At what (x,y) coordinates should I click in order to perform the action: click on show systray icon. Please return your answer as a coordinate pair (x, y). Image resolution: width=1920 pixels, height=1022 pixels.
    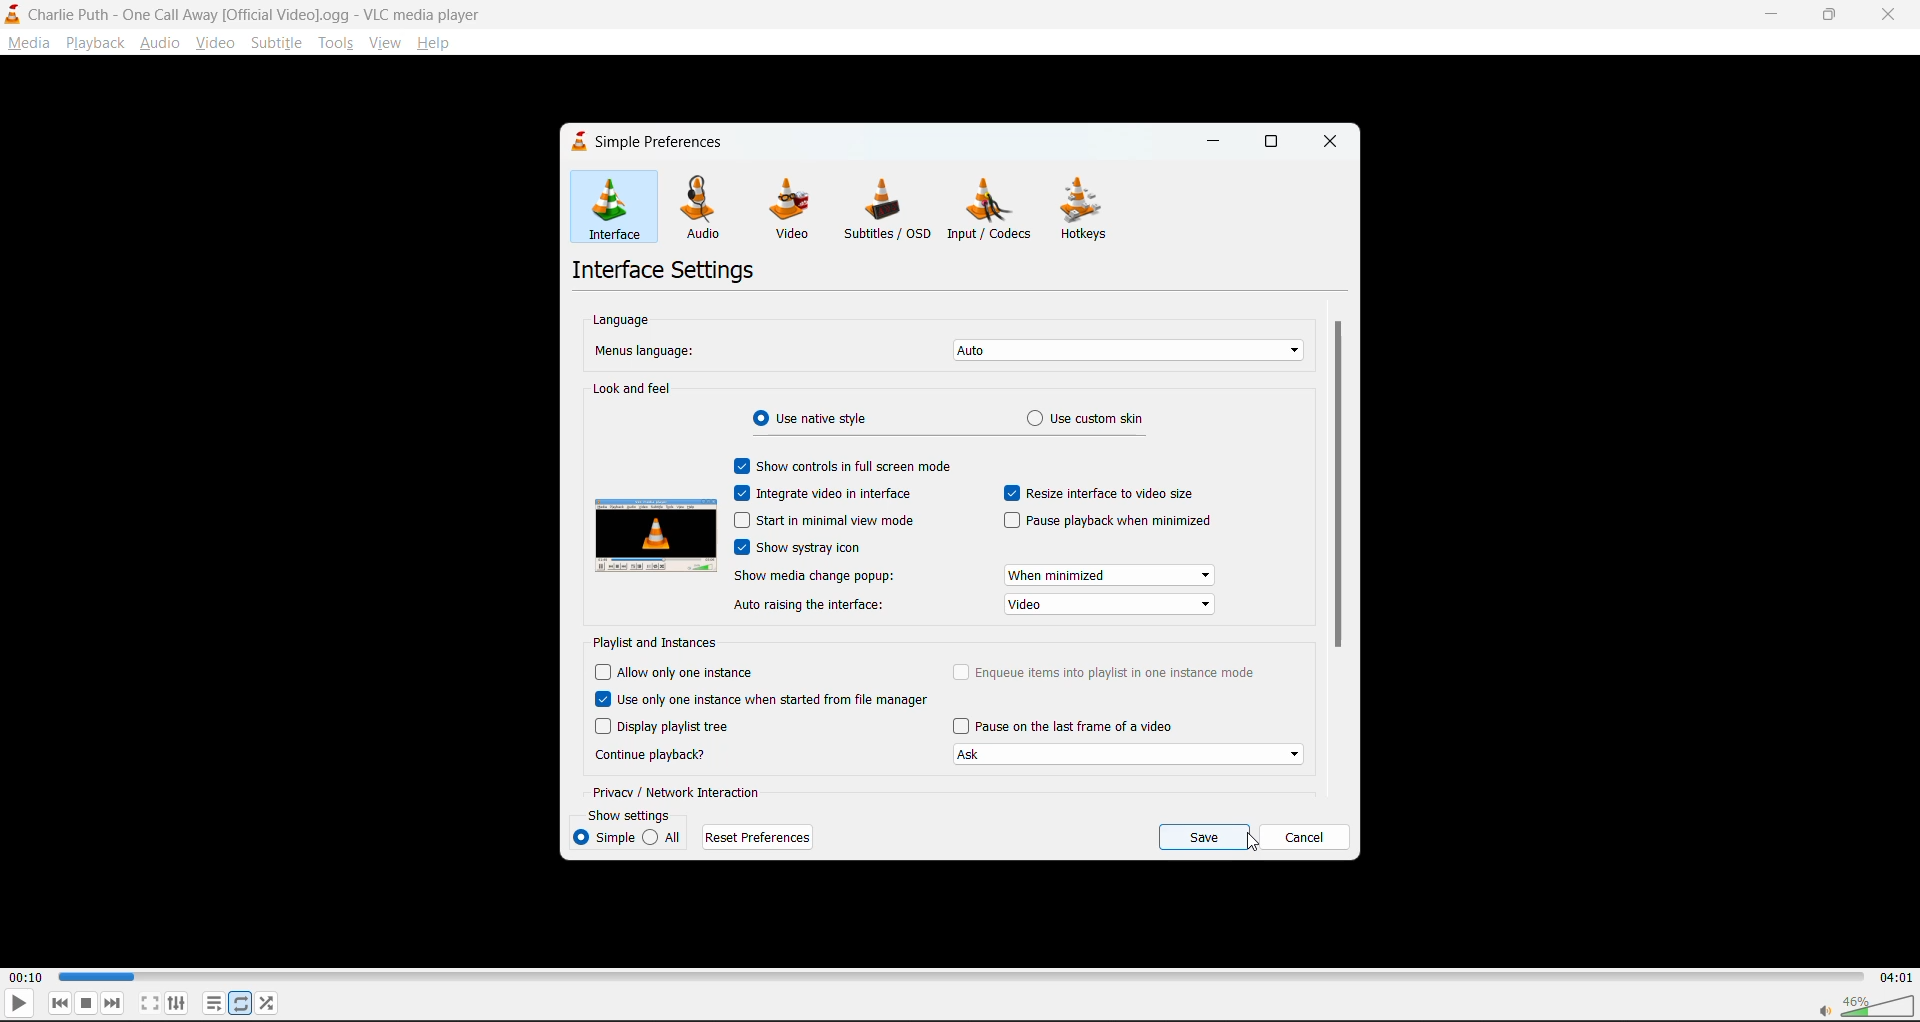
    Looking at the image, I should click on (819, 549).